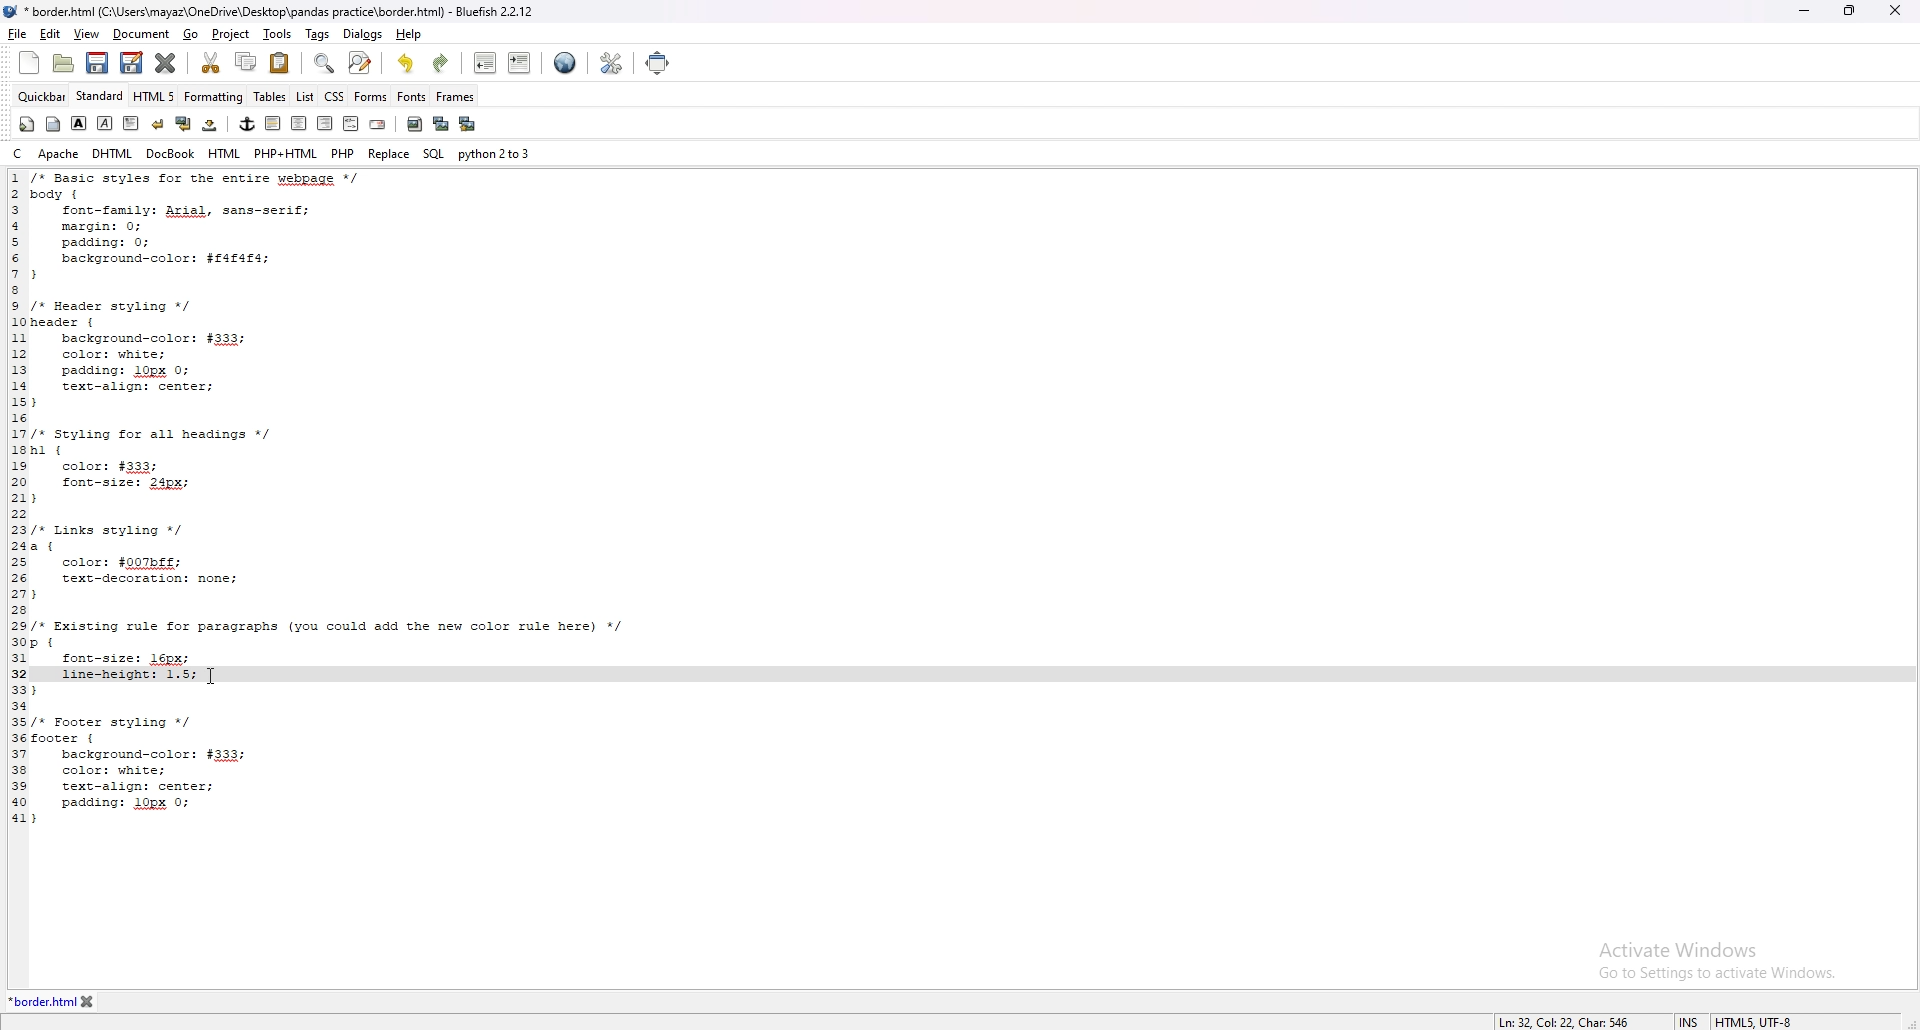 The image size is (1920, 1030). What do you see at coordinates (1761, 1019) in the screenshot?
I see `HTML5, UTF-8` at bounding box center [1761, 1019].